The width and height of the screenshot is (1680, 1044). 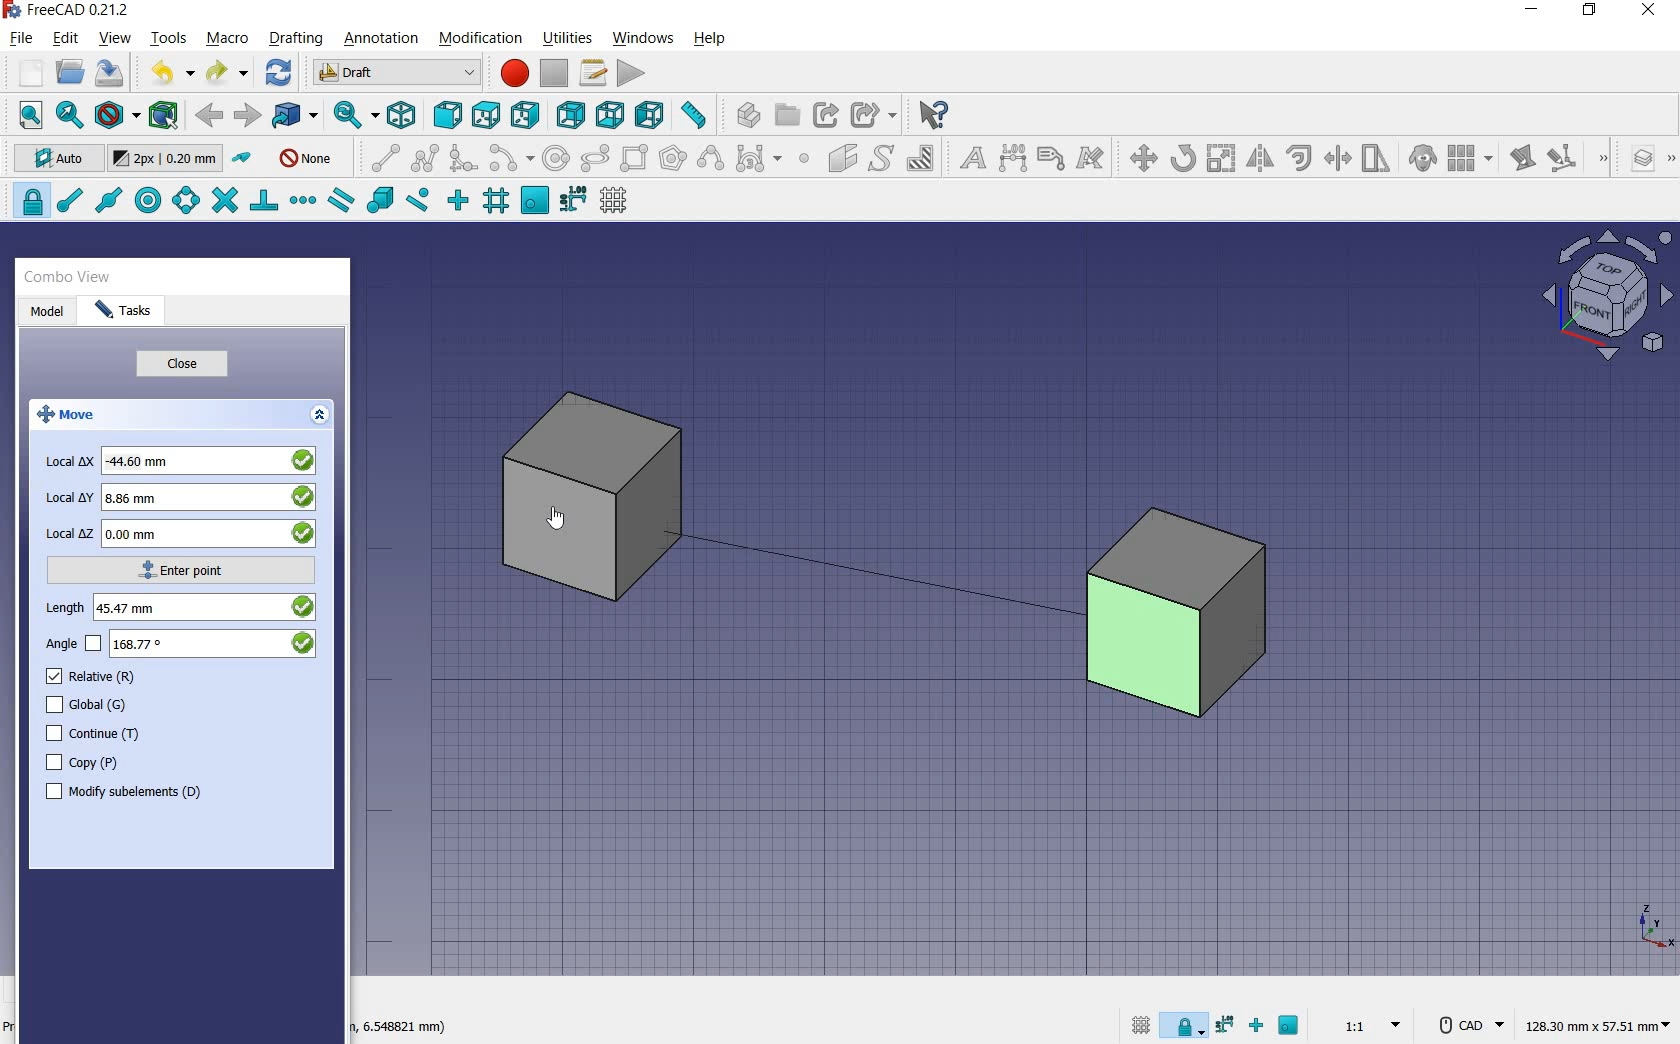 I want to click on global, so click(x=85, y=705).